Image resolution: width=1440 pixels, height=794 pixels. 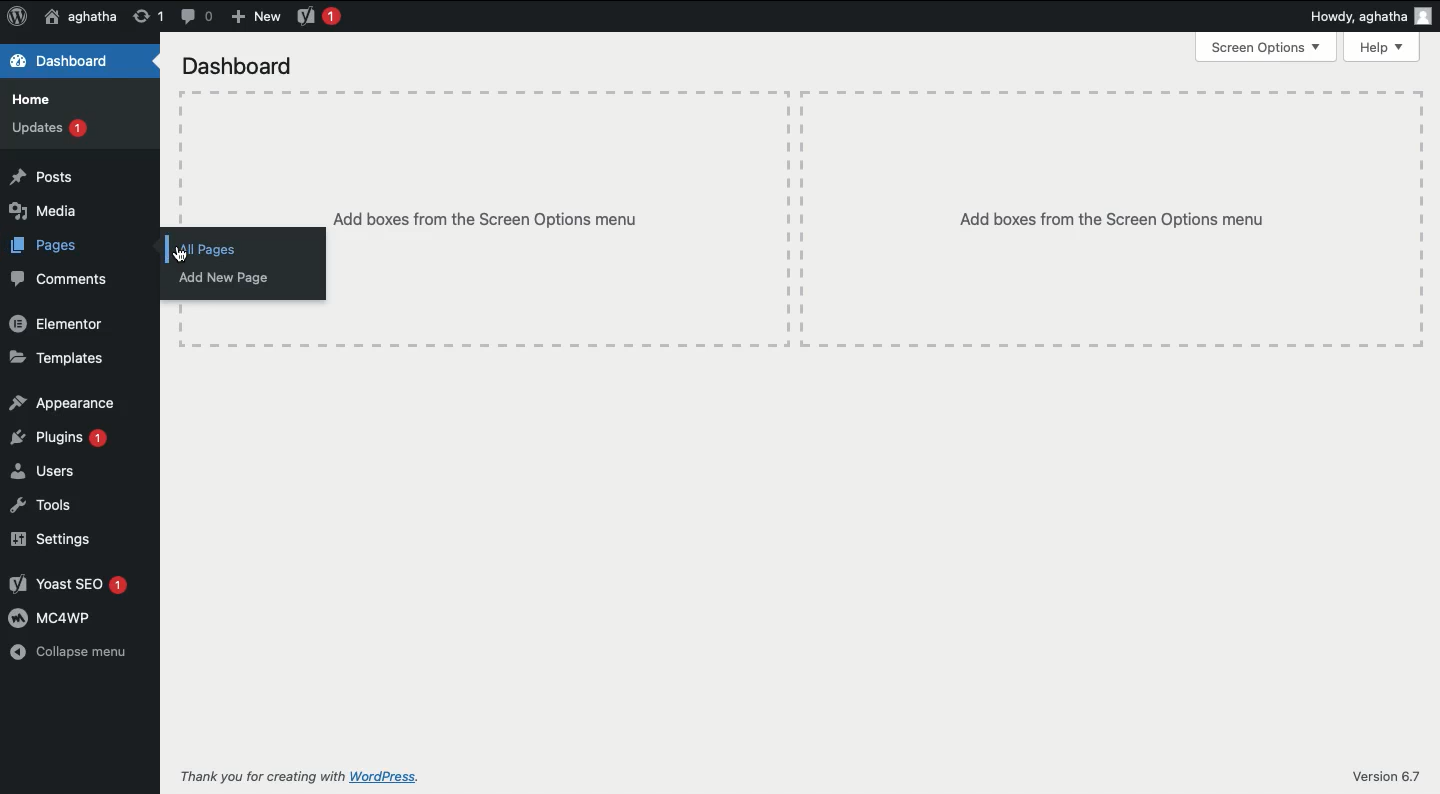 What do you see at coordinates (46, 178) in the screenshot?
I see `Posts` at bounding box center [46, 178].